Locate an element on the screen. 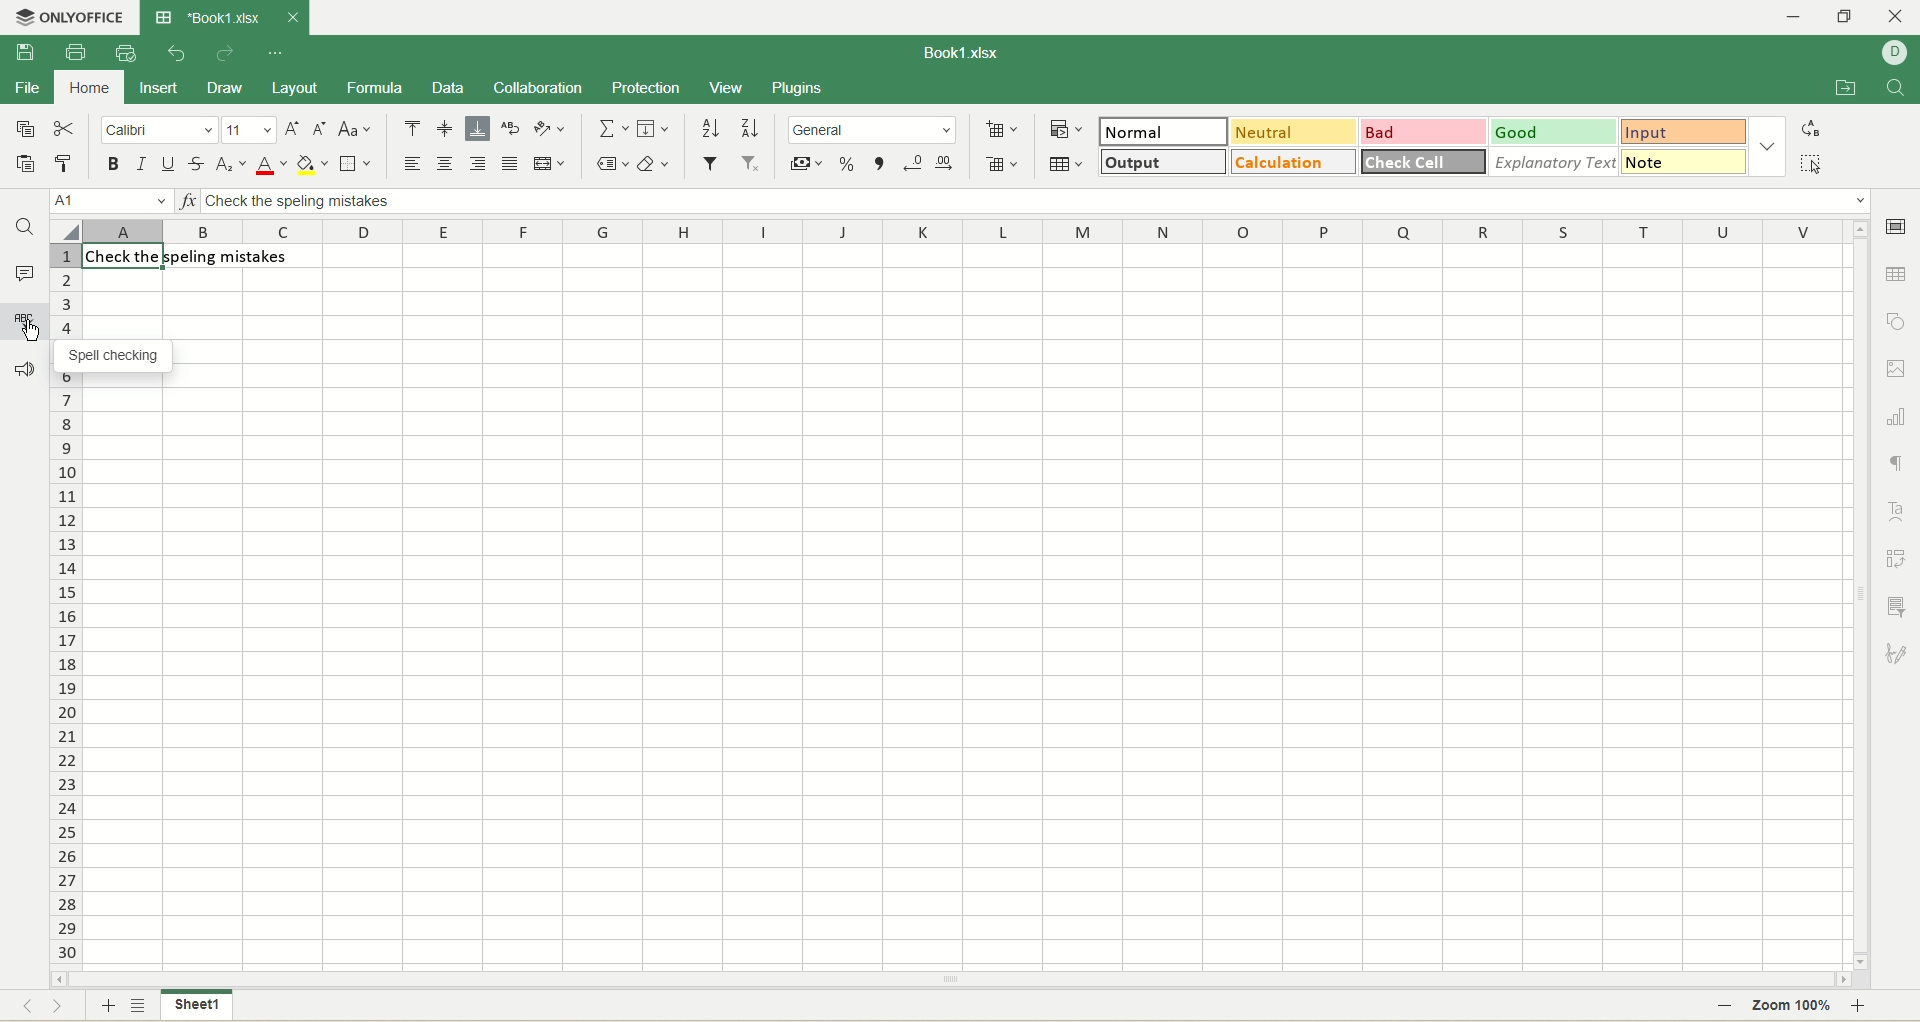 The height and width of the screenshot is (1022, 1920). align center is located at coordinates (443, 164).